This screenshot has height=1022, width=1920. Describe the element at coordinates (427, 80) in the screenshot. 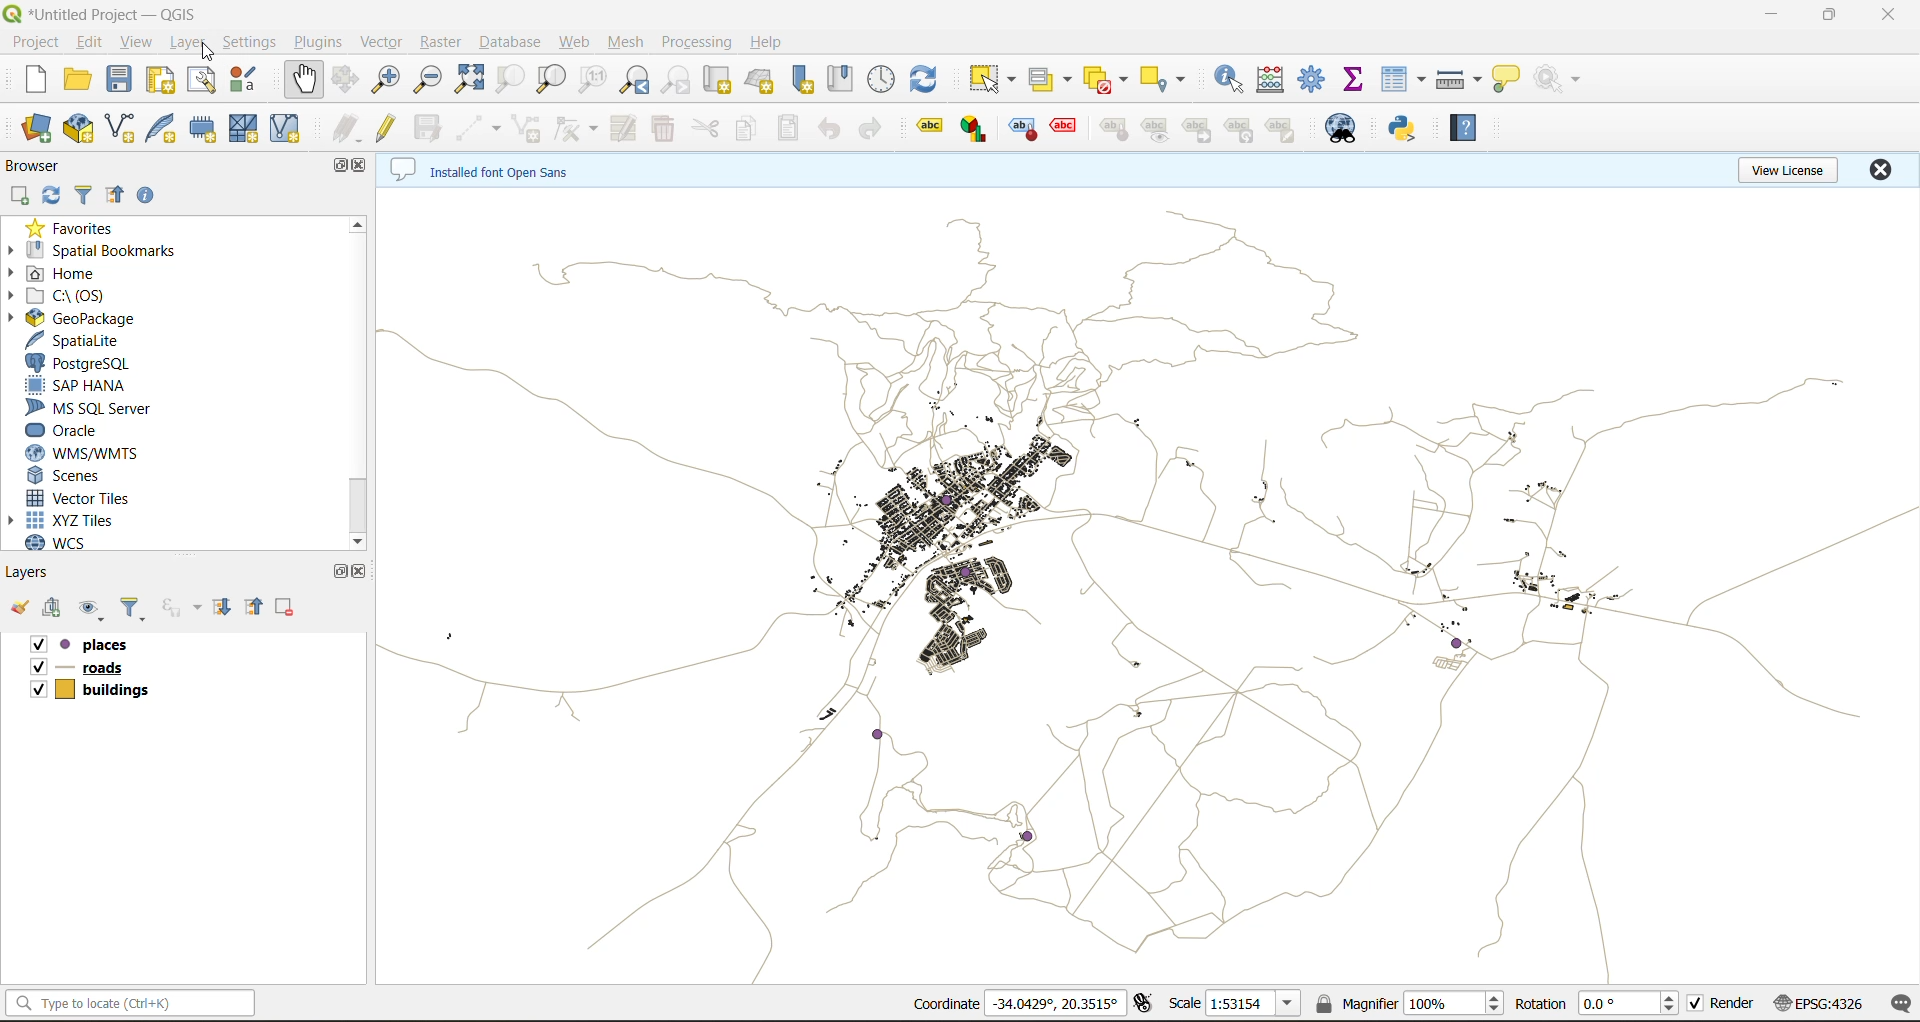

I see `zoom out` at that location.